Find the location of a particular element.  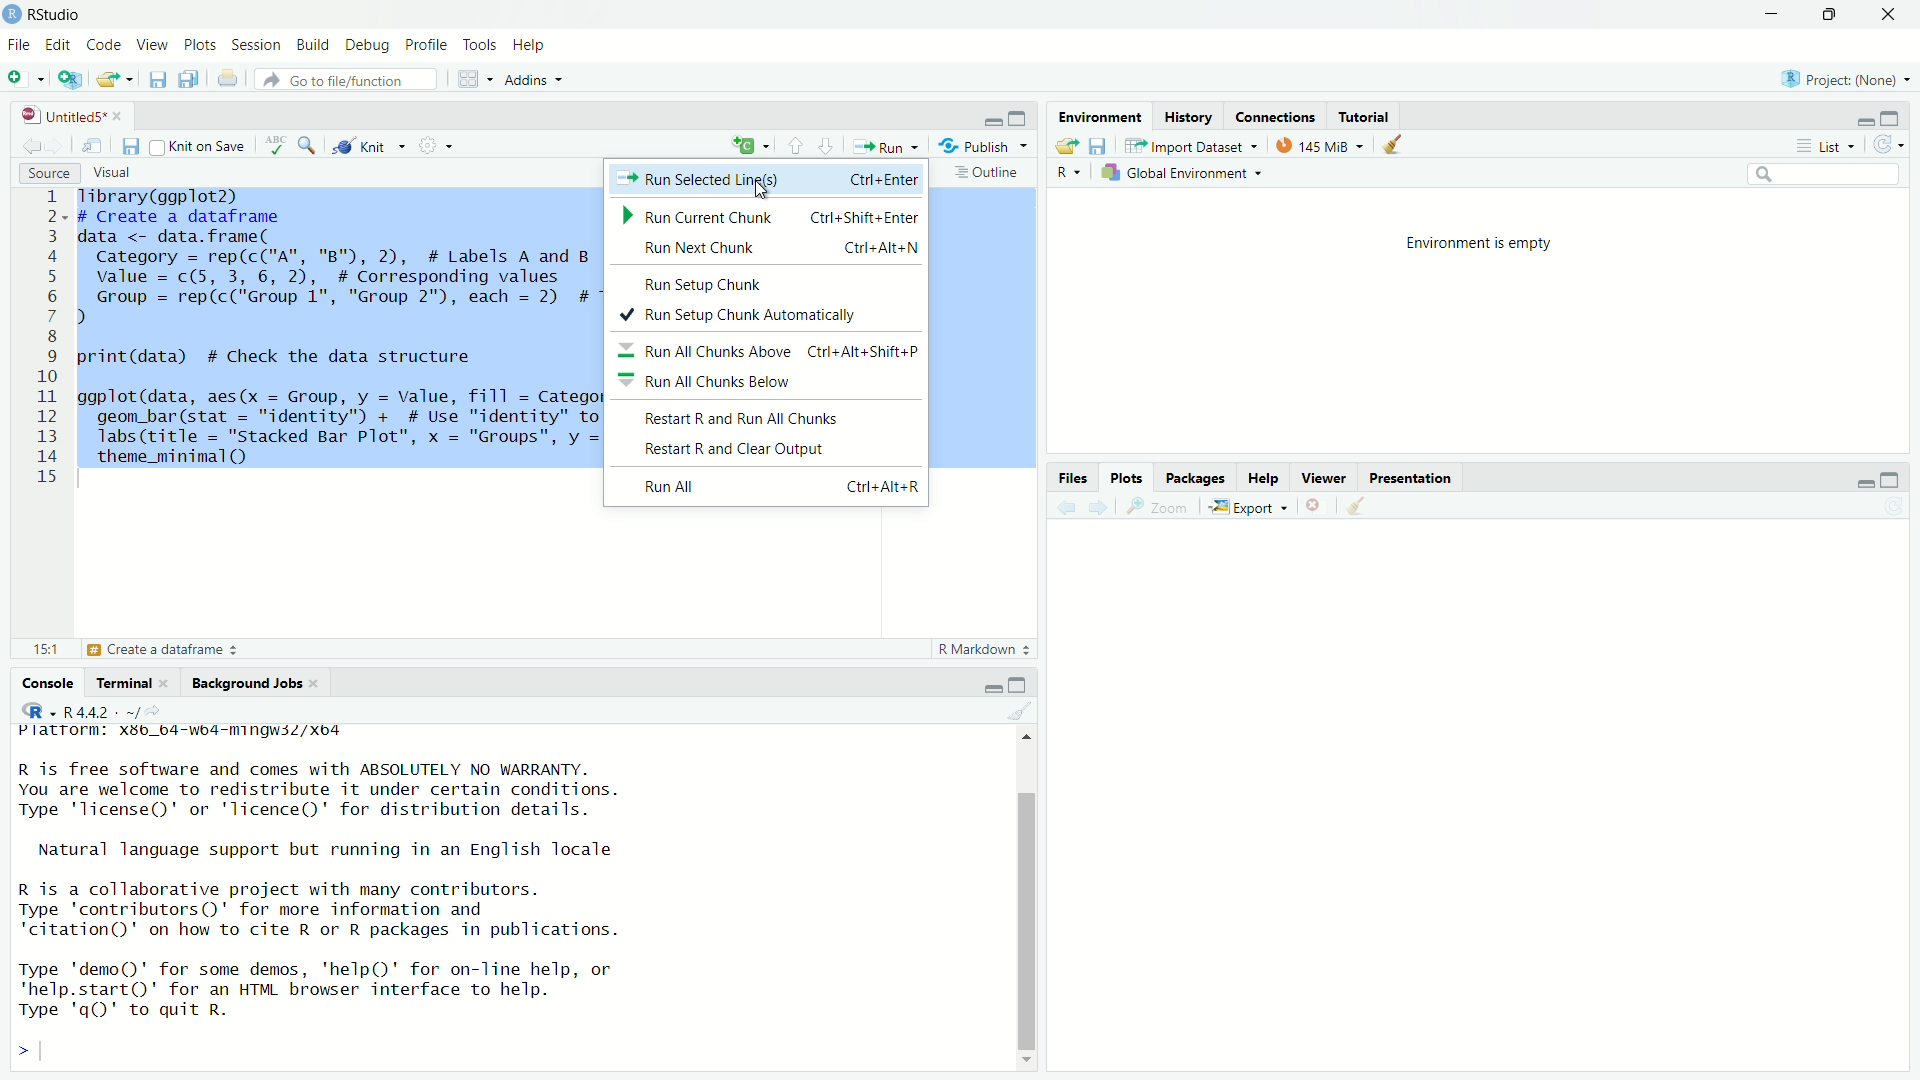

View is located at coordinates (153, 45).